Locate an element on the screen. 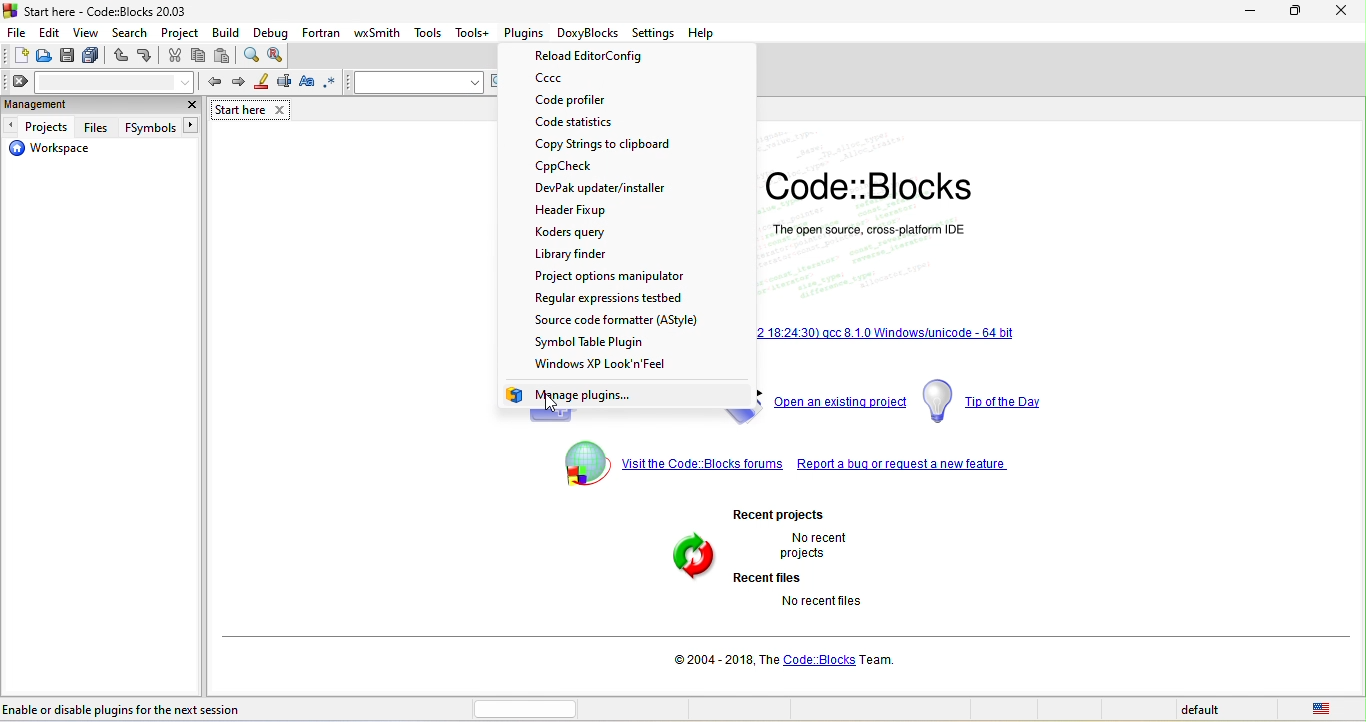 The image size is (1366, 722). cursor movement is located at coordinates (549, 403).